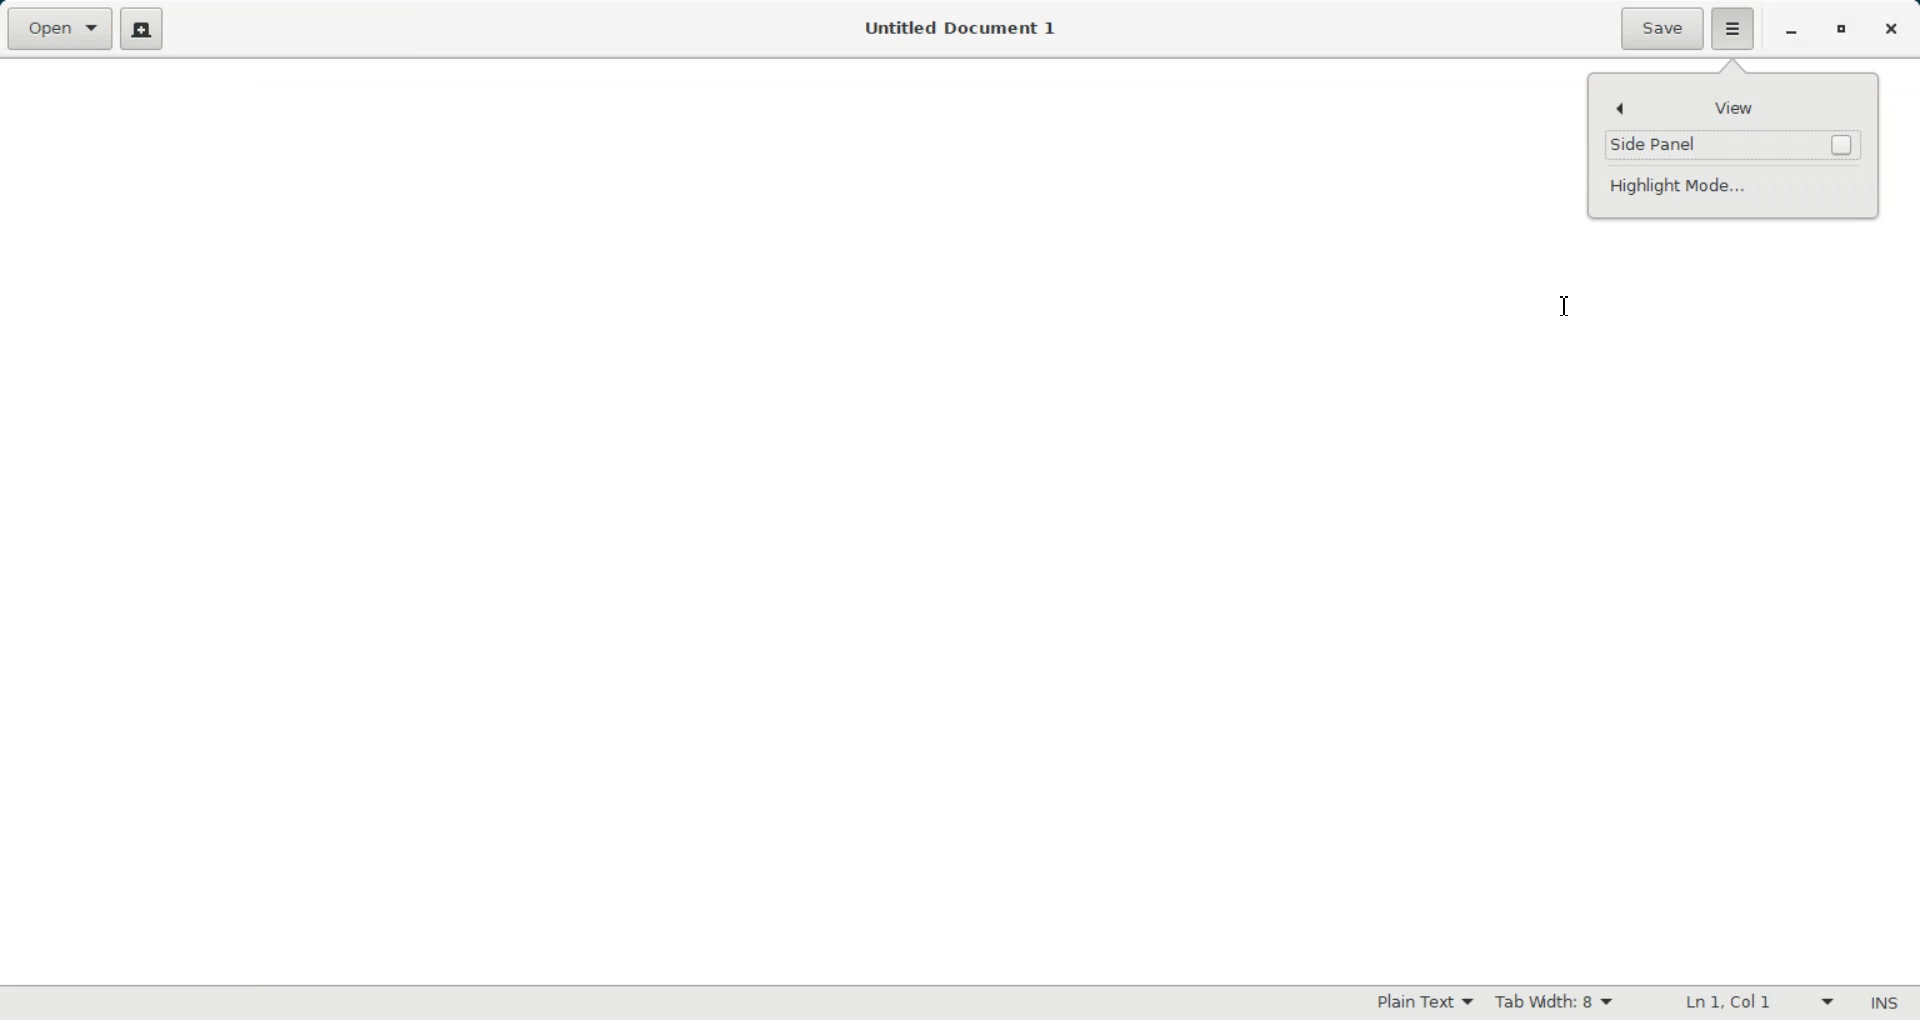  What do you see at coordinates (1732, 107) in the screenshot?
I see `View` at bounding box center [1732, 107].